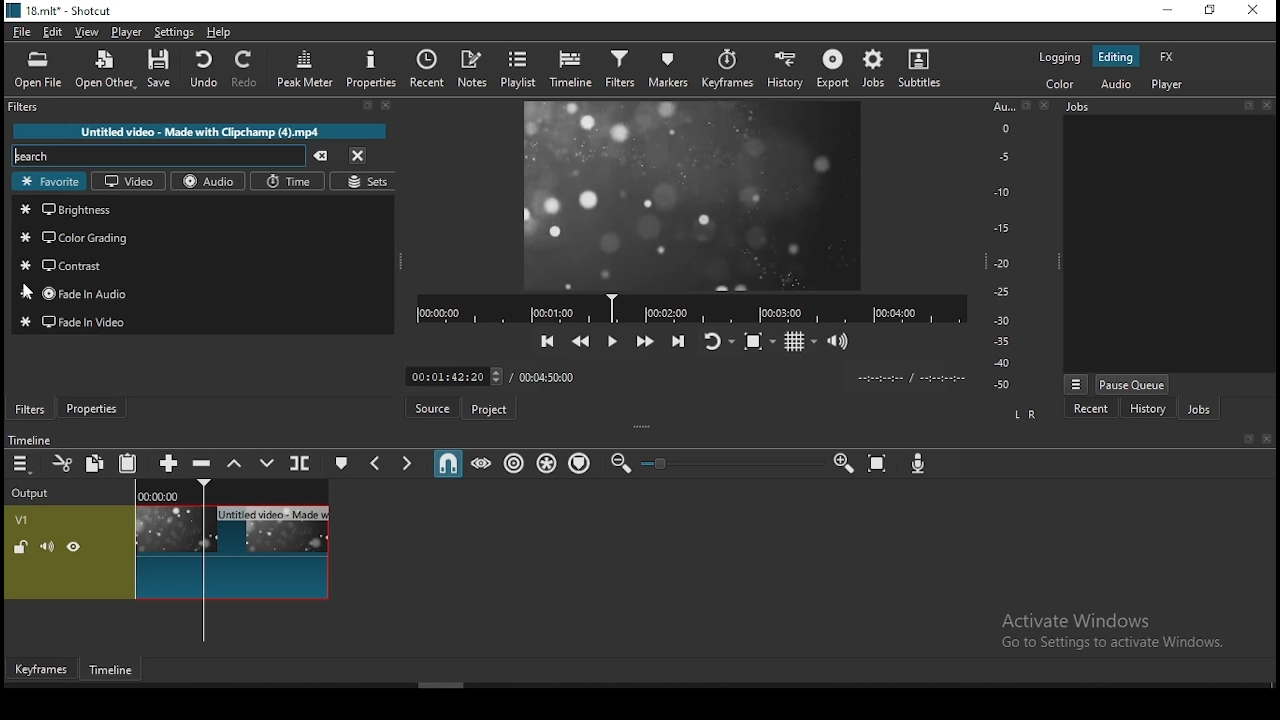 The width and height of the screenshot is (1280, 720). I want to click on Menu, so click(1076, 384).